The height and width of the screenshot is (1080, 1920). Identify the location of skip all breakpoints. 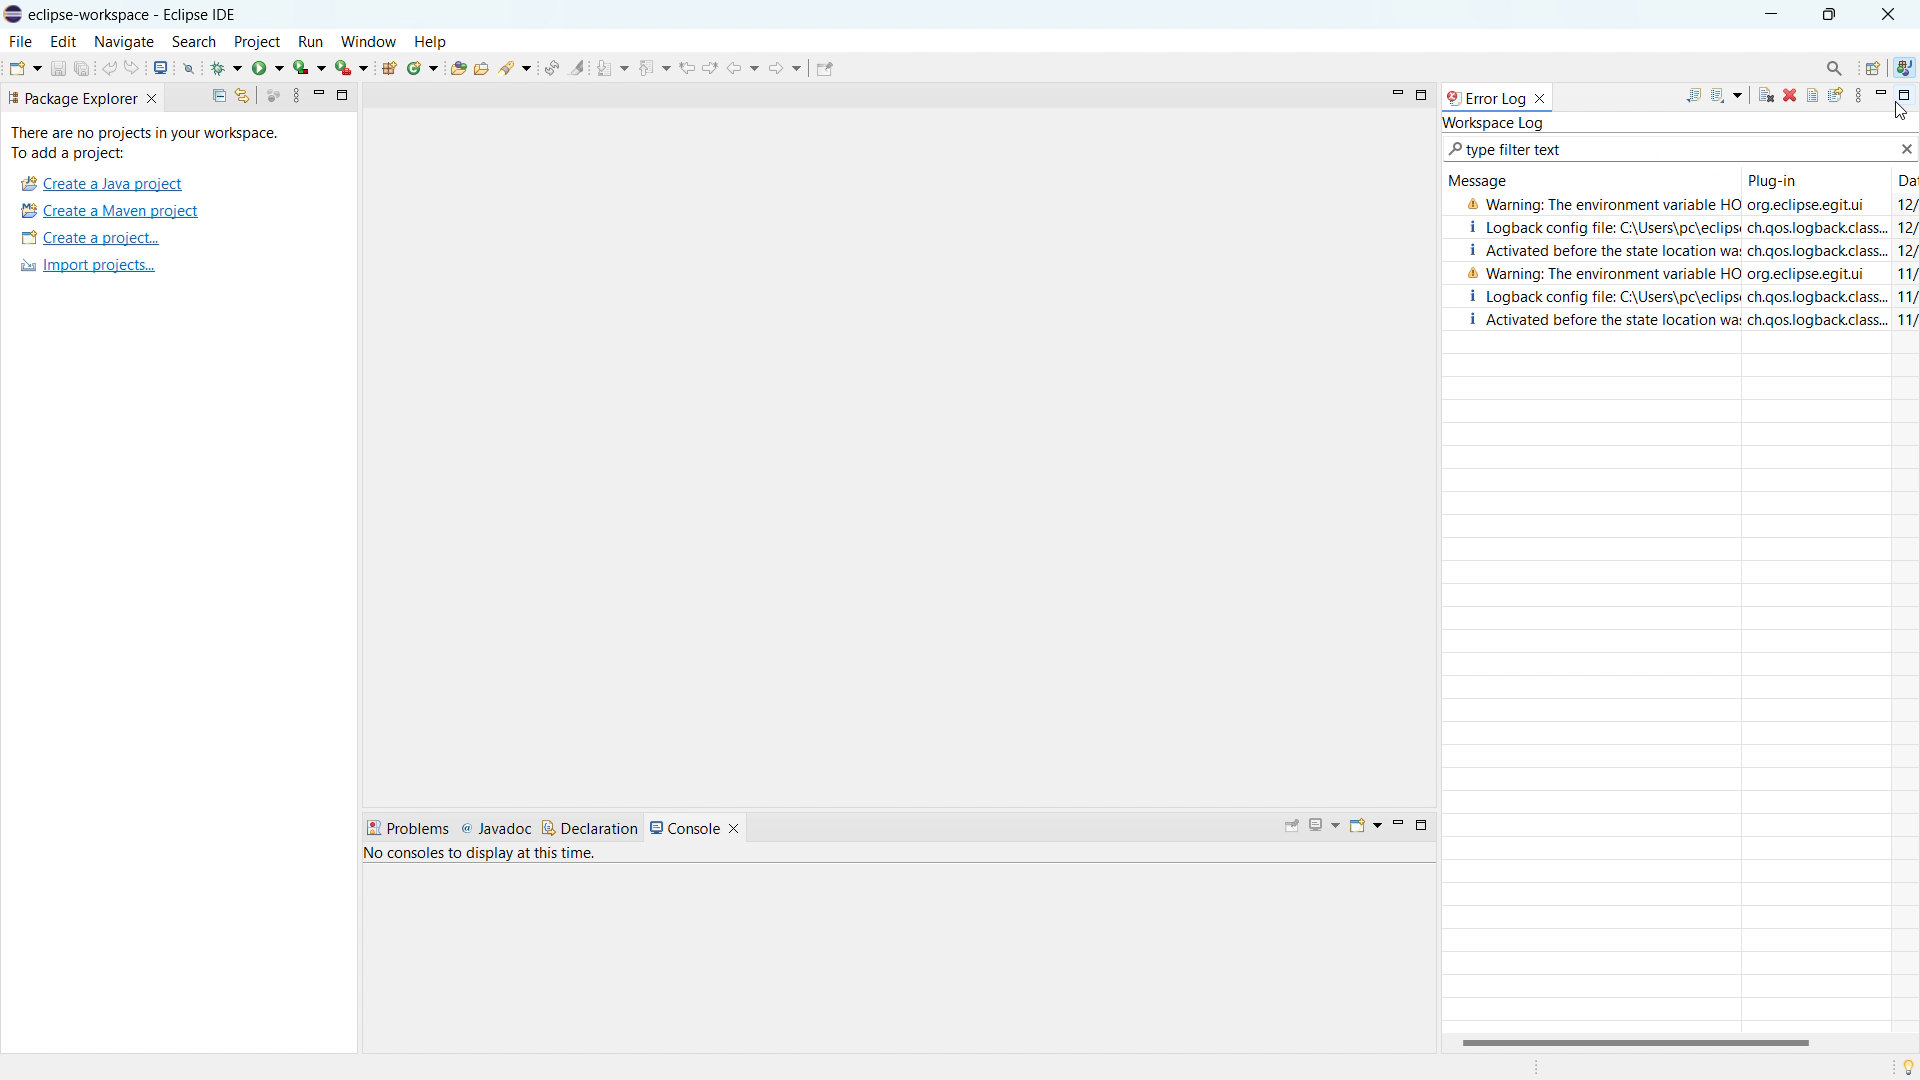
(190, 68).